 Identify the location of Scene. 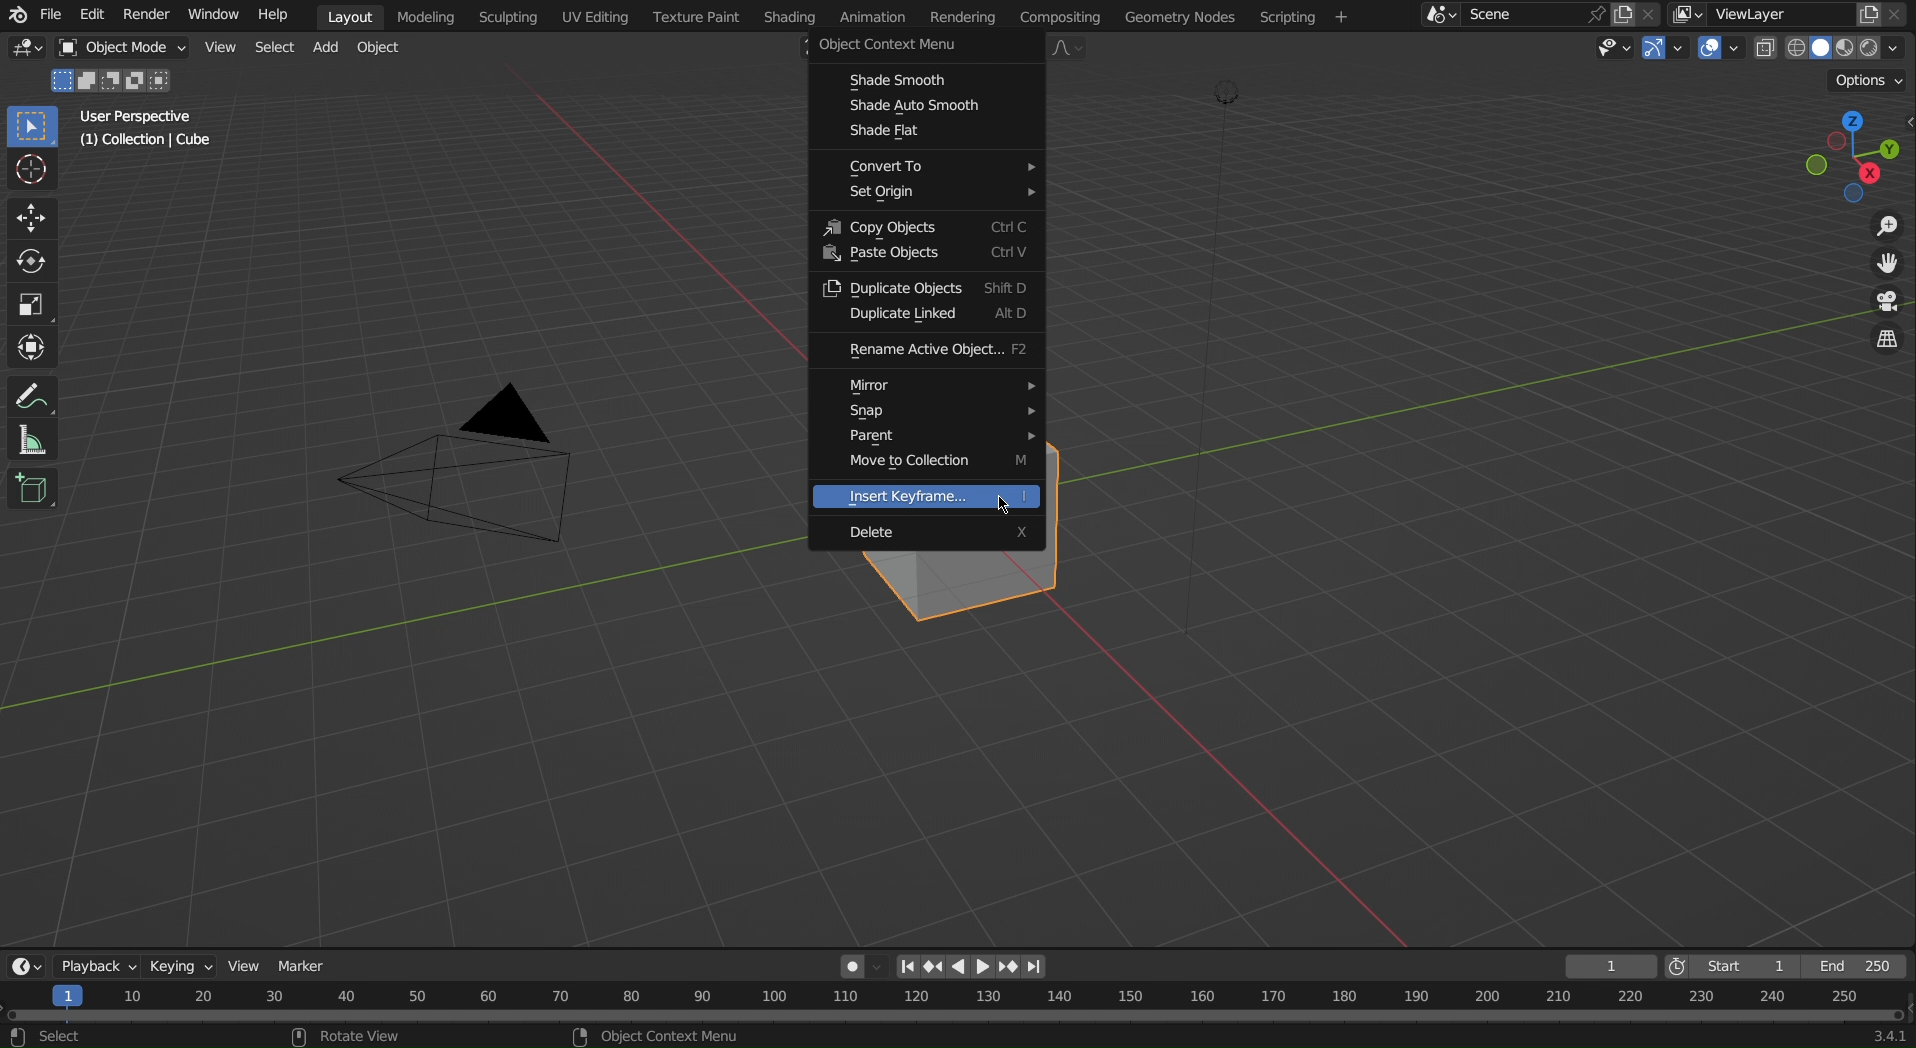
(1651, 15).